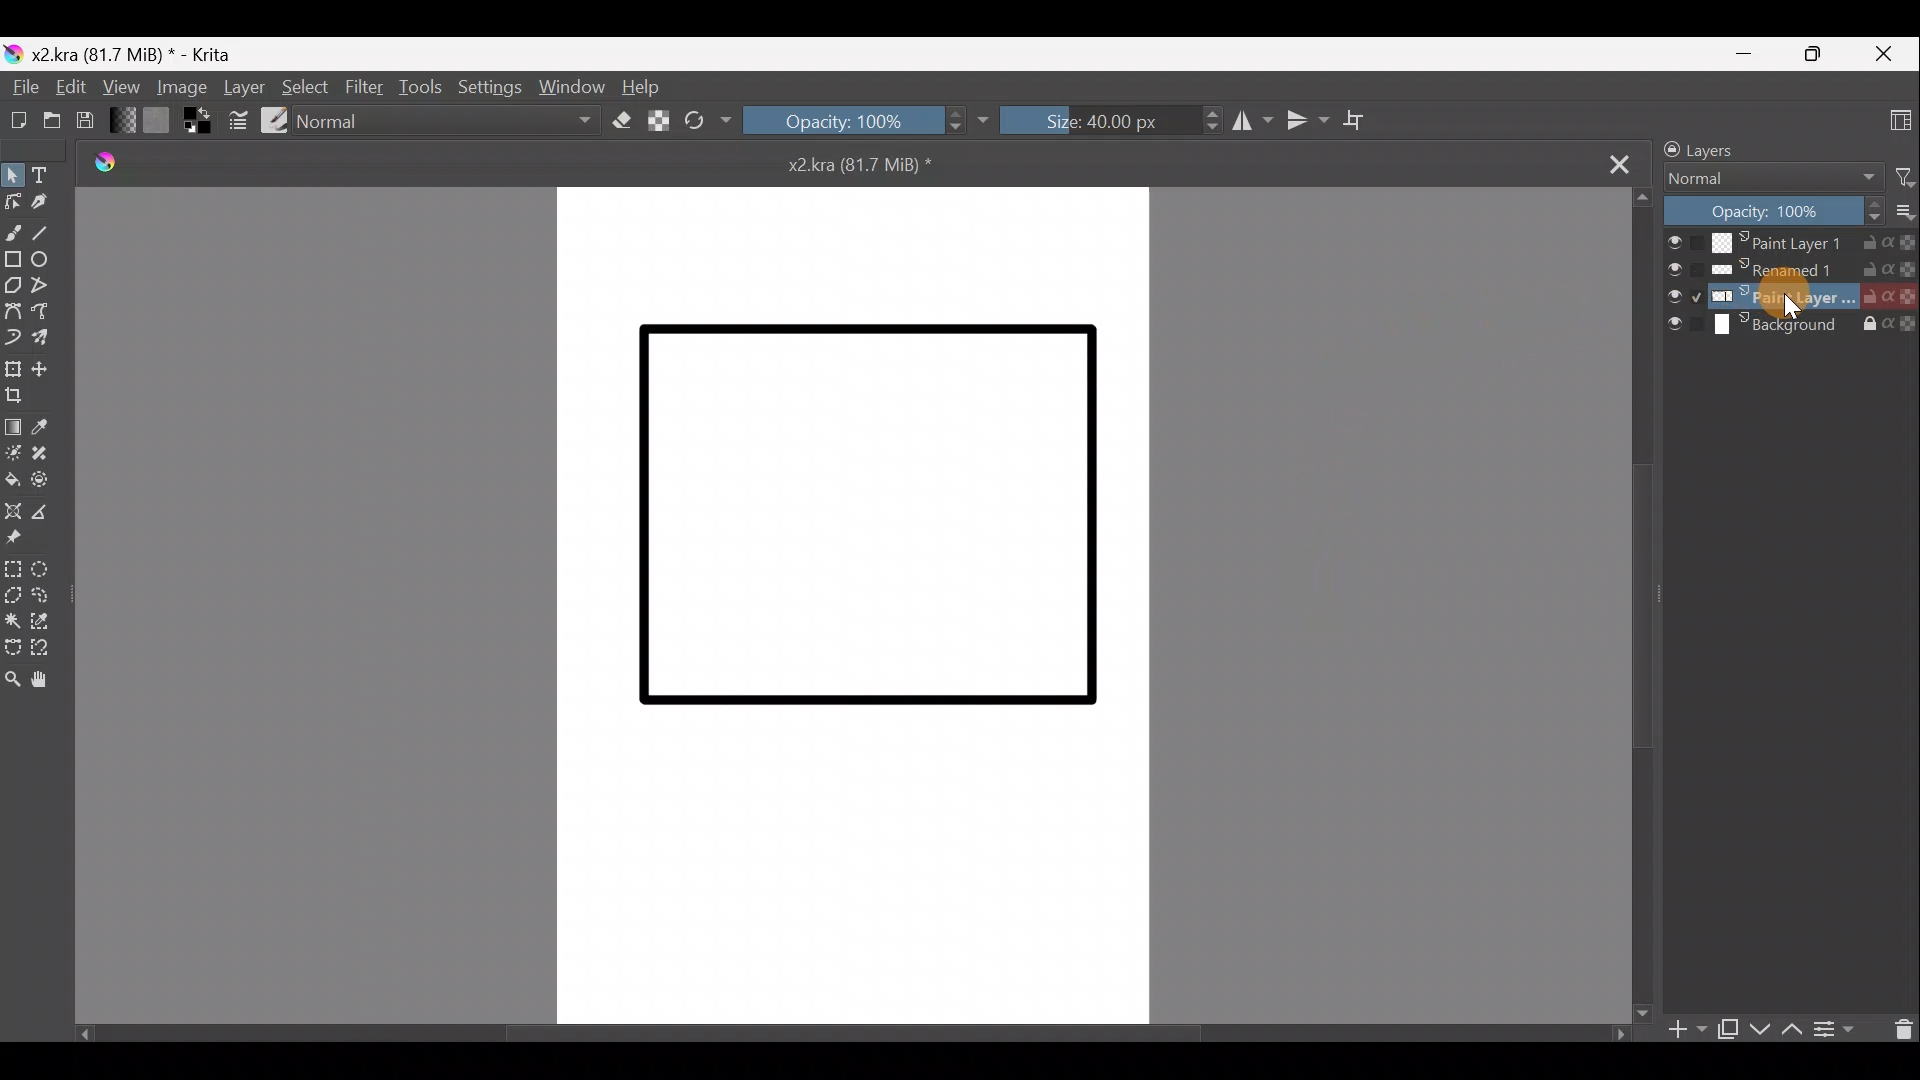  I want to click on Lock/unlock docker, so click(1668, 146).